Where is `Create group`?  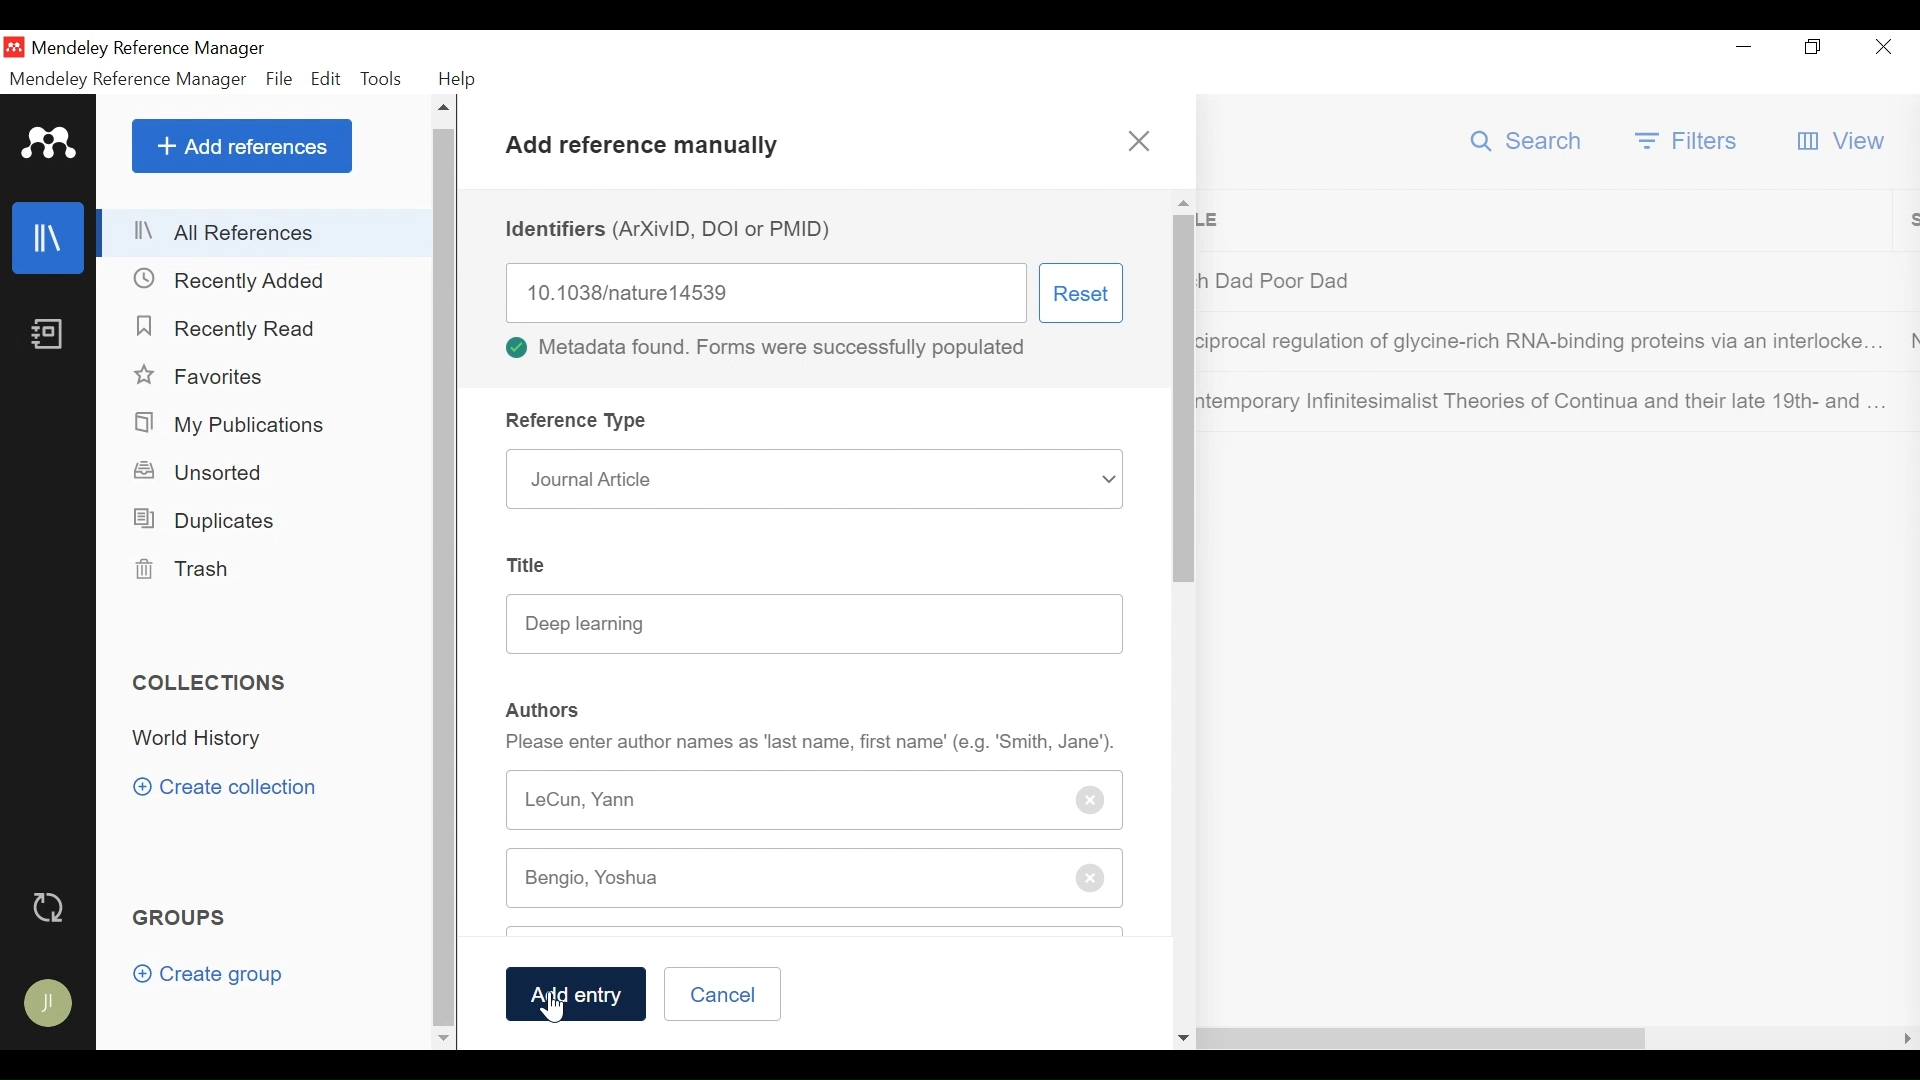
Create group is located at coordinates (212, 975).